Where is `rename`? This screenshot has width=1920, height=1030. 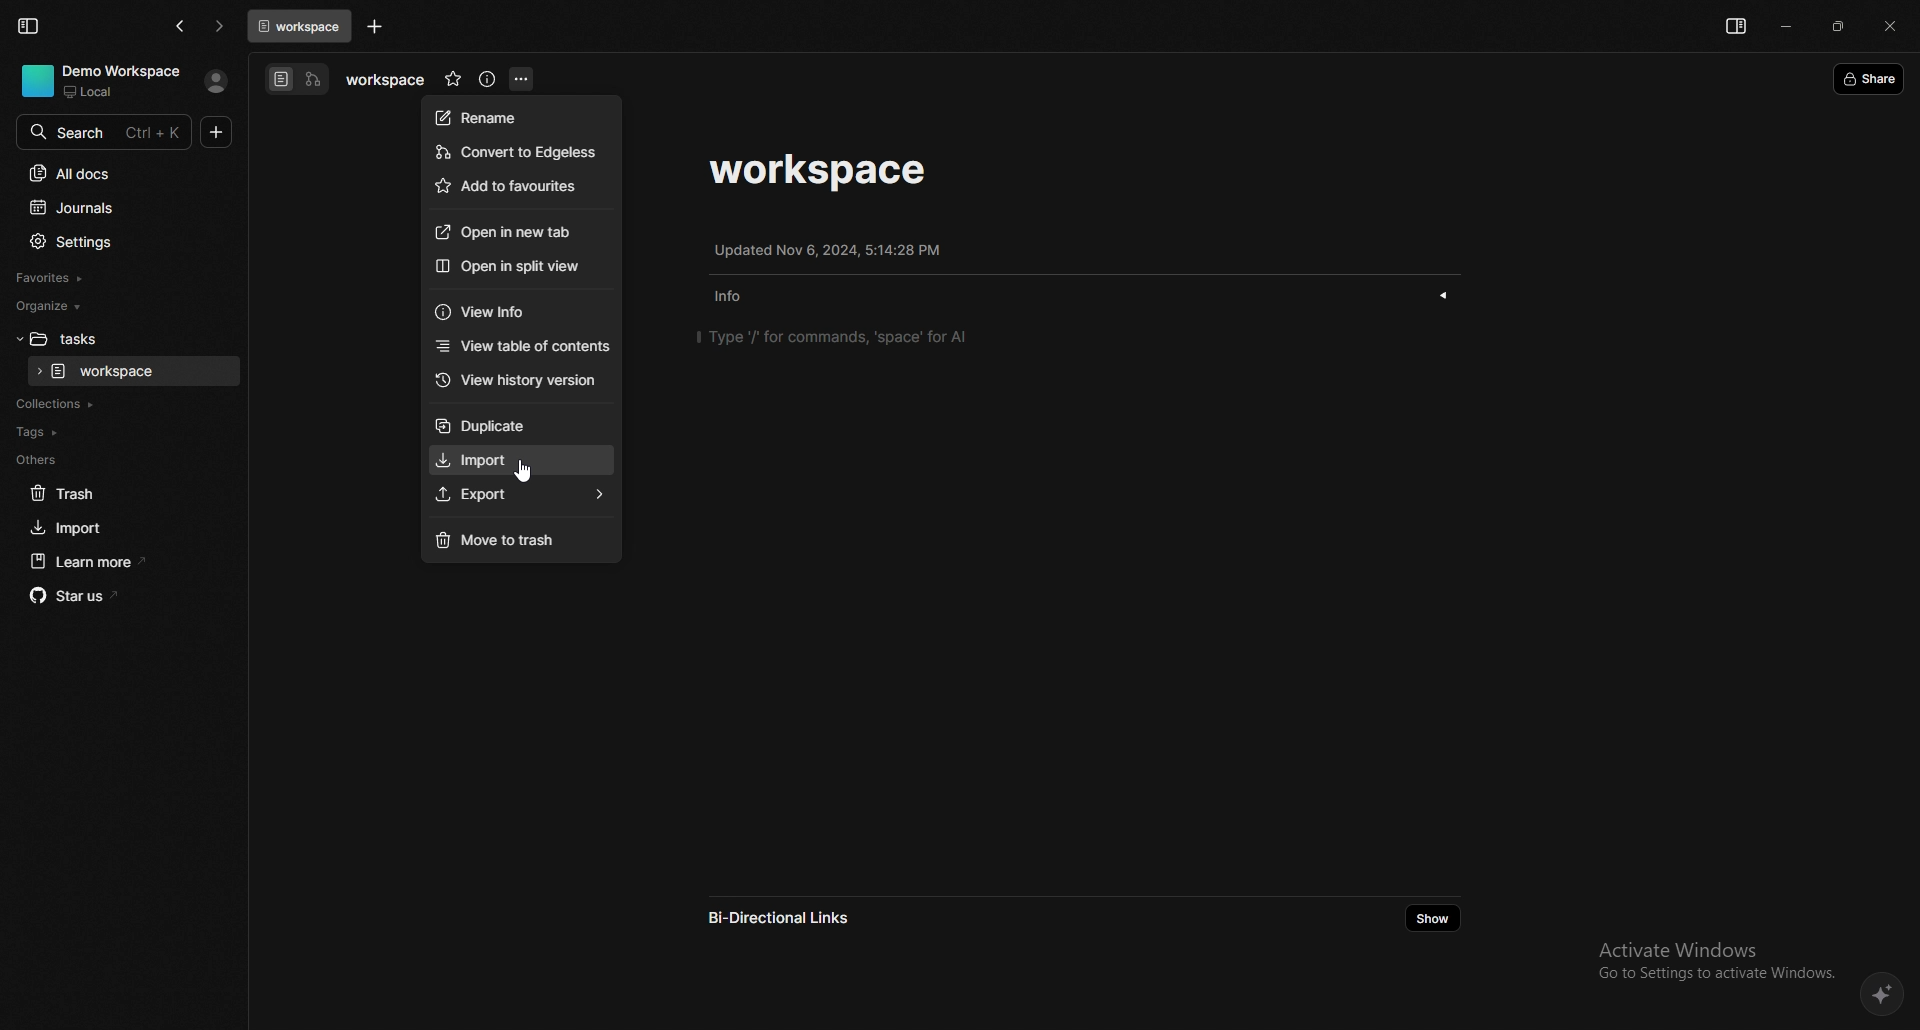 rename is located at coordinates (519, 117).